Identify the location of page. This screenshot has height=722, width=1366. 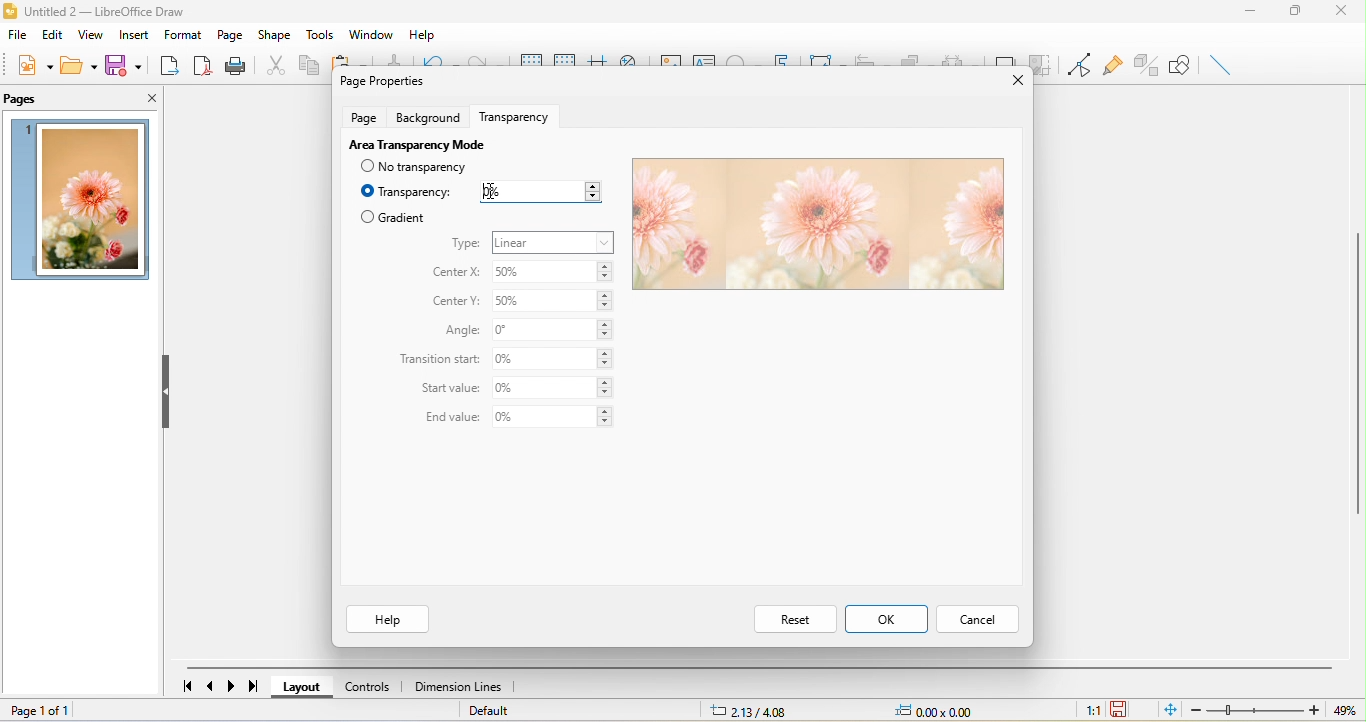
(232, 34).